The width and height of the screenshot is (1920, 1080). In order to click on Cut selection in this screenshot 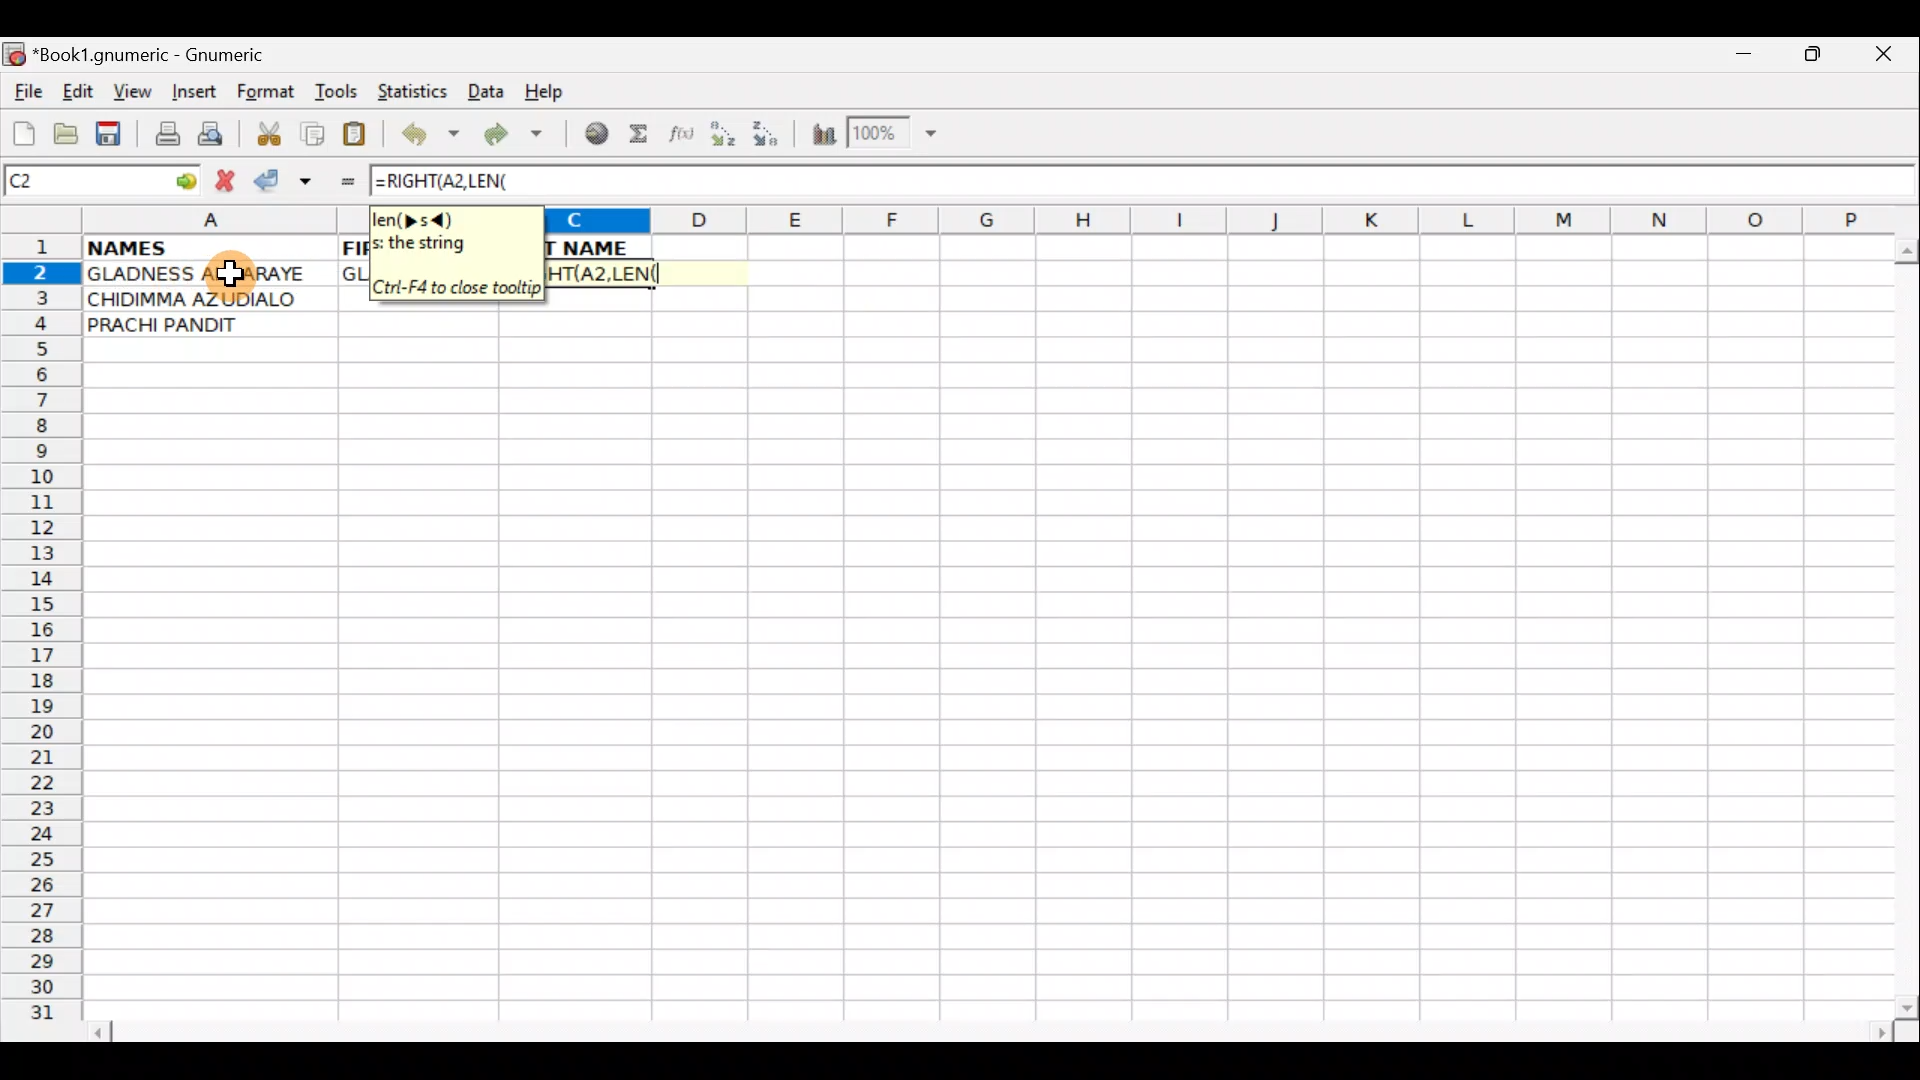, I will do `click(268, 131)`.